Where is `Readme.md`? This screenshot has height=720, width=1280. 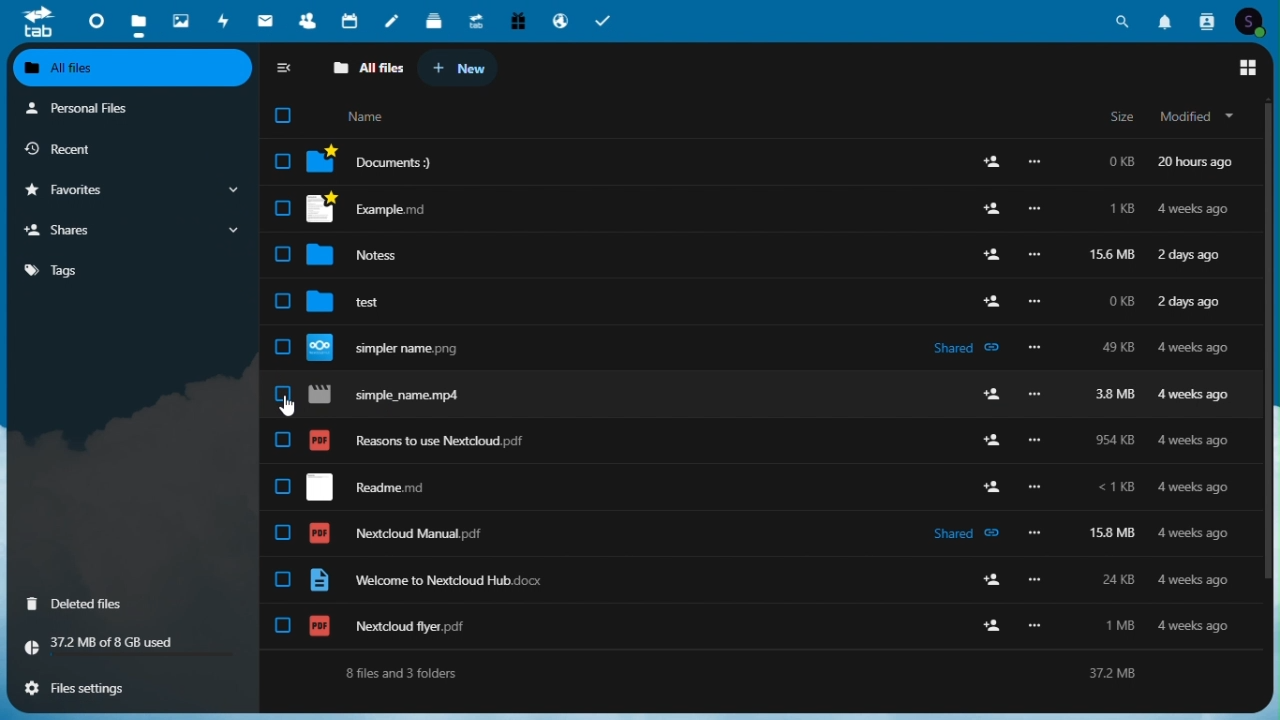 Readme.md is located at coordinates (738, 485).